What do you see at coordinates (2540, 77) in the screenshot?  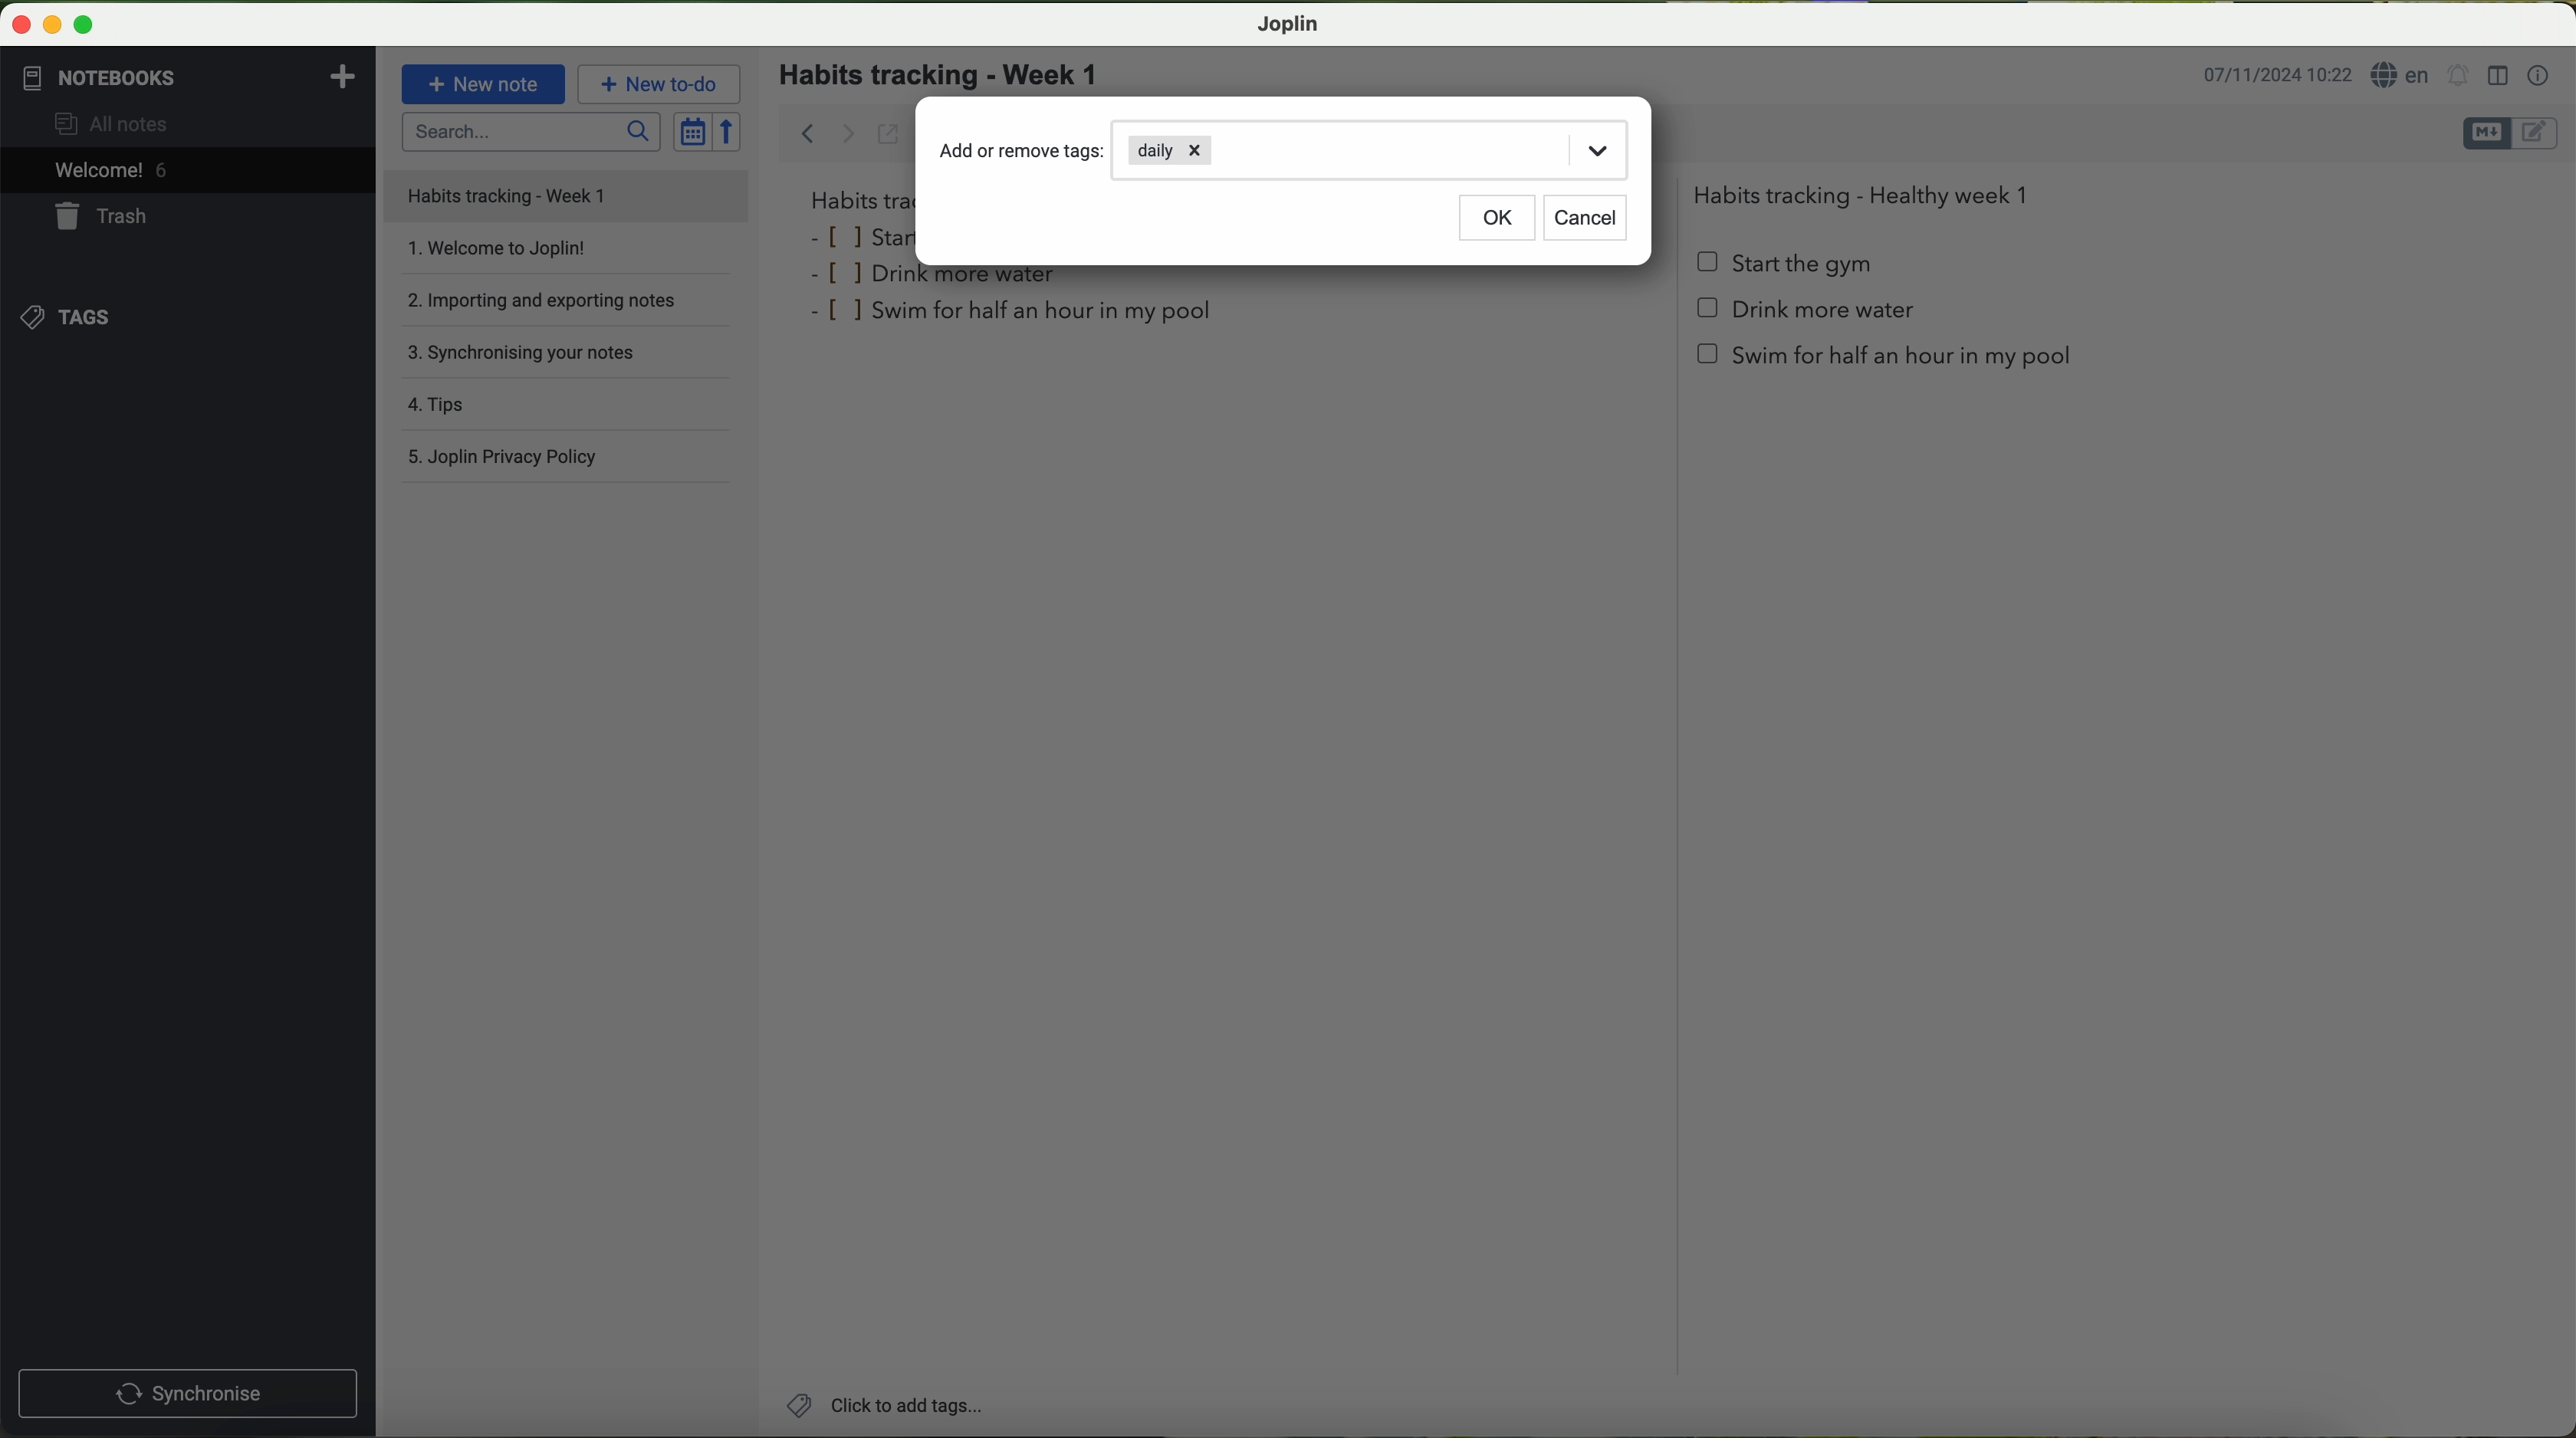 I see `note properties` at bounding box center [2540, 77].